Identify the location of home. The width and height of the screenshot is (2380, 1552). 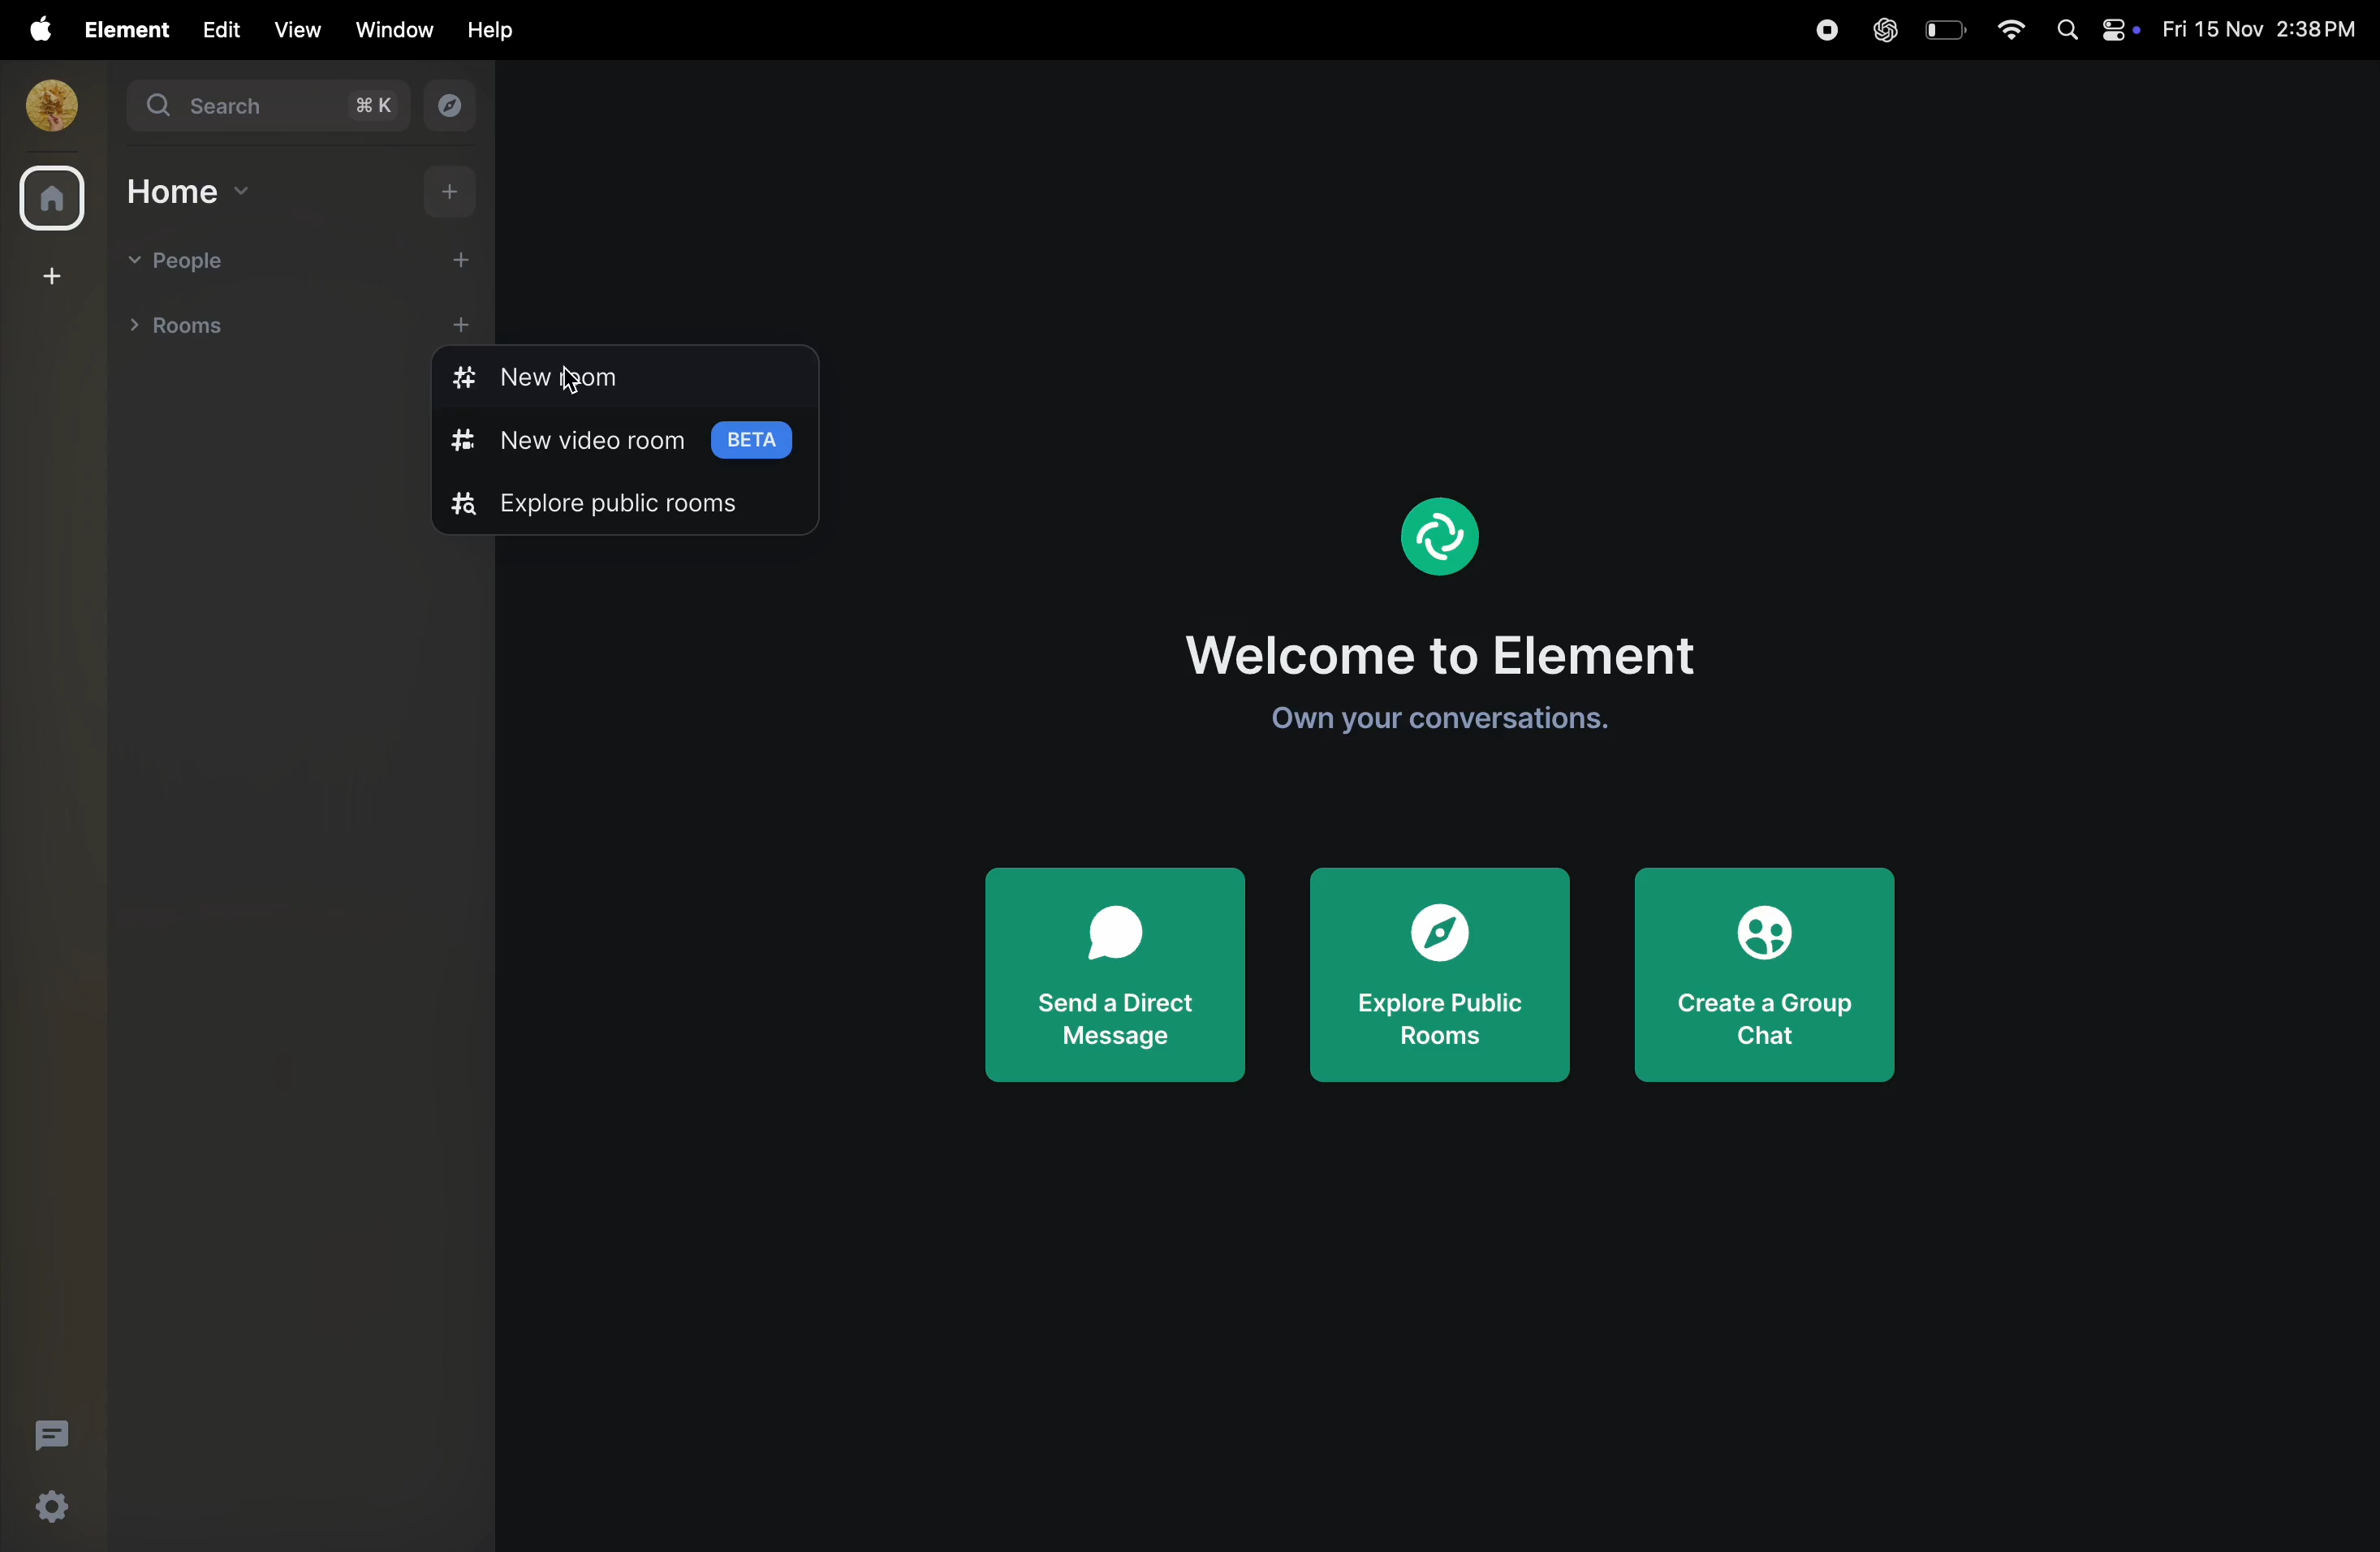
(192, 190).